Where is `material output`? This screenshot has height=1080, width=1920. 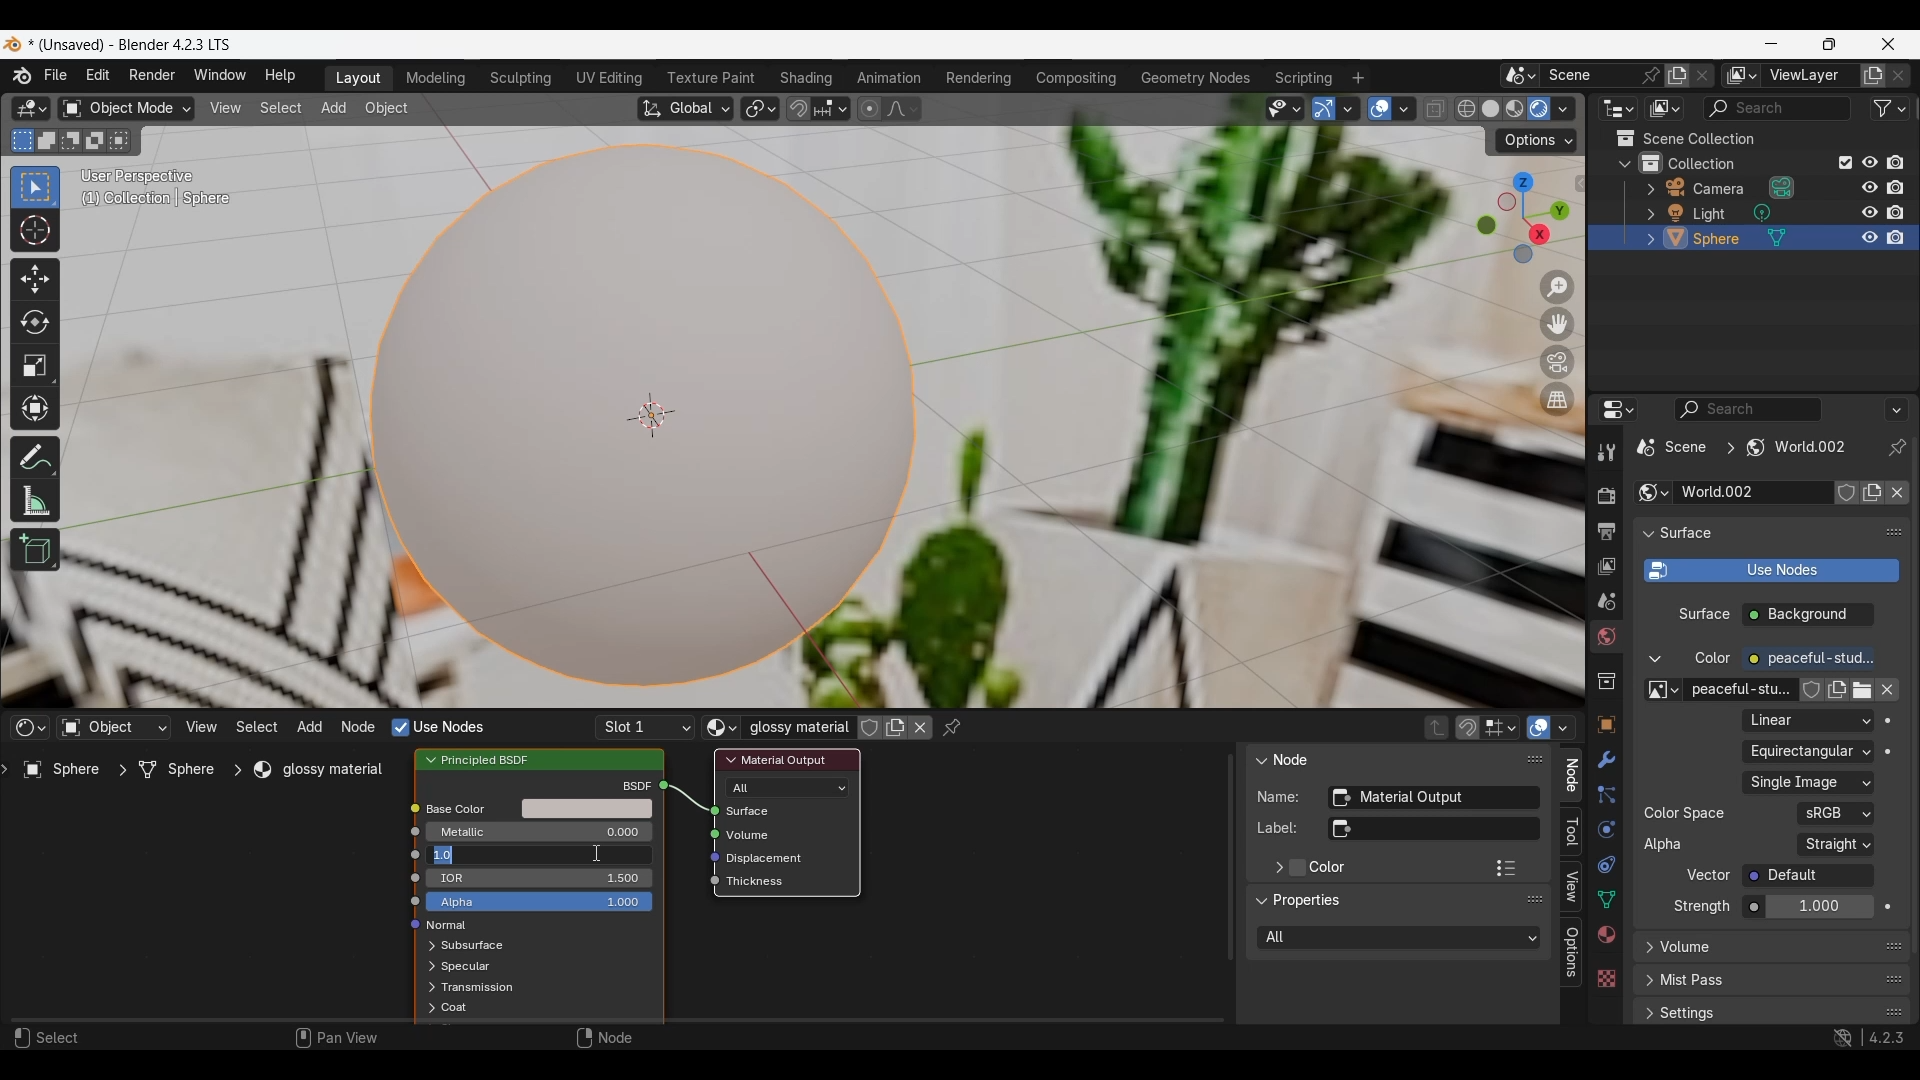 material output is located at coordinates (784, 759).